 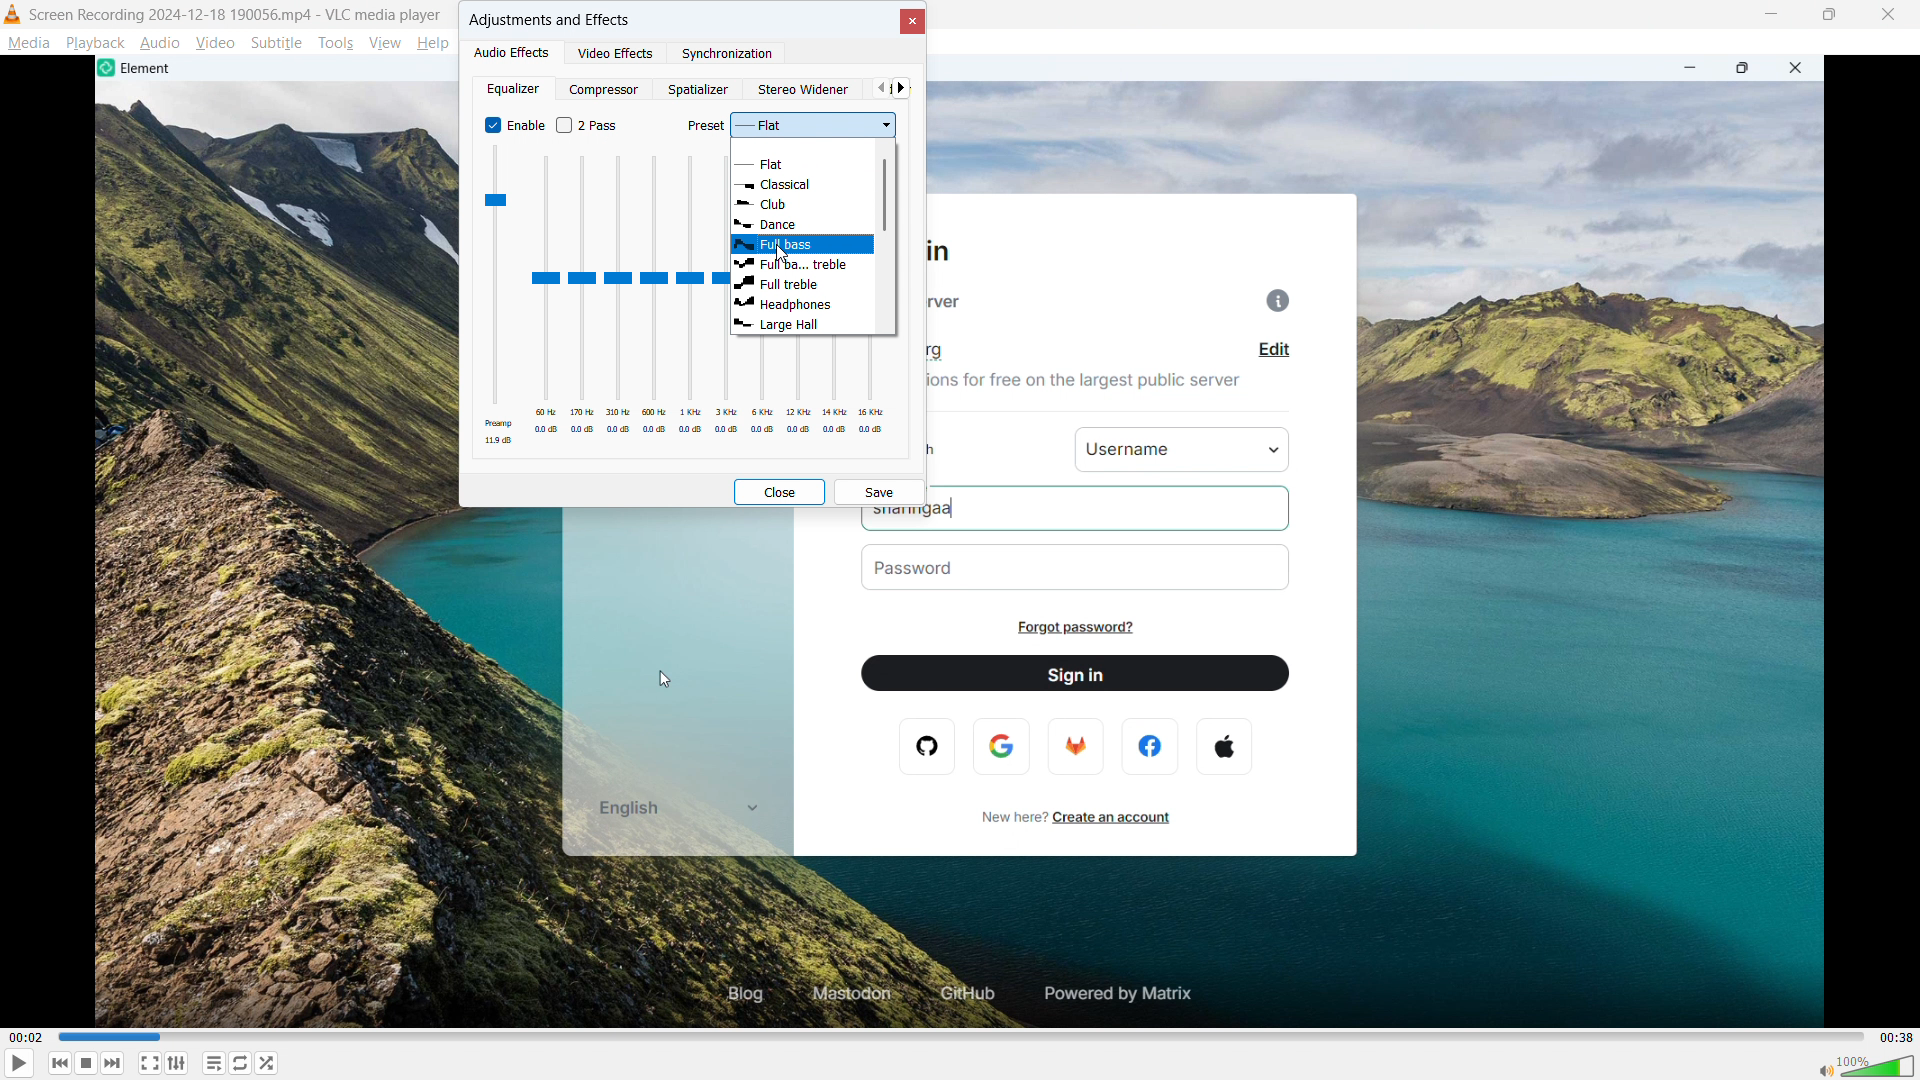 What do you see at coordinates (1832, 15) in the screenshot?
I see `Maximize ` at bounding box center [1832, 15].